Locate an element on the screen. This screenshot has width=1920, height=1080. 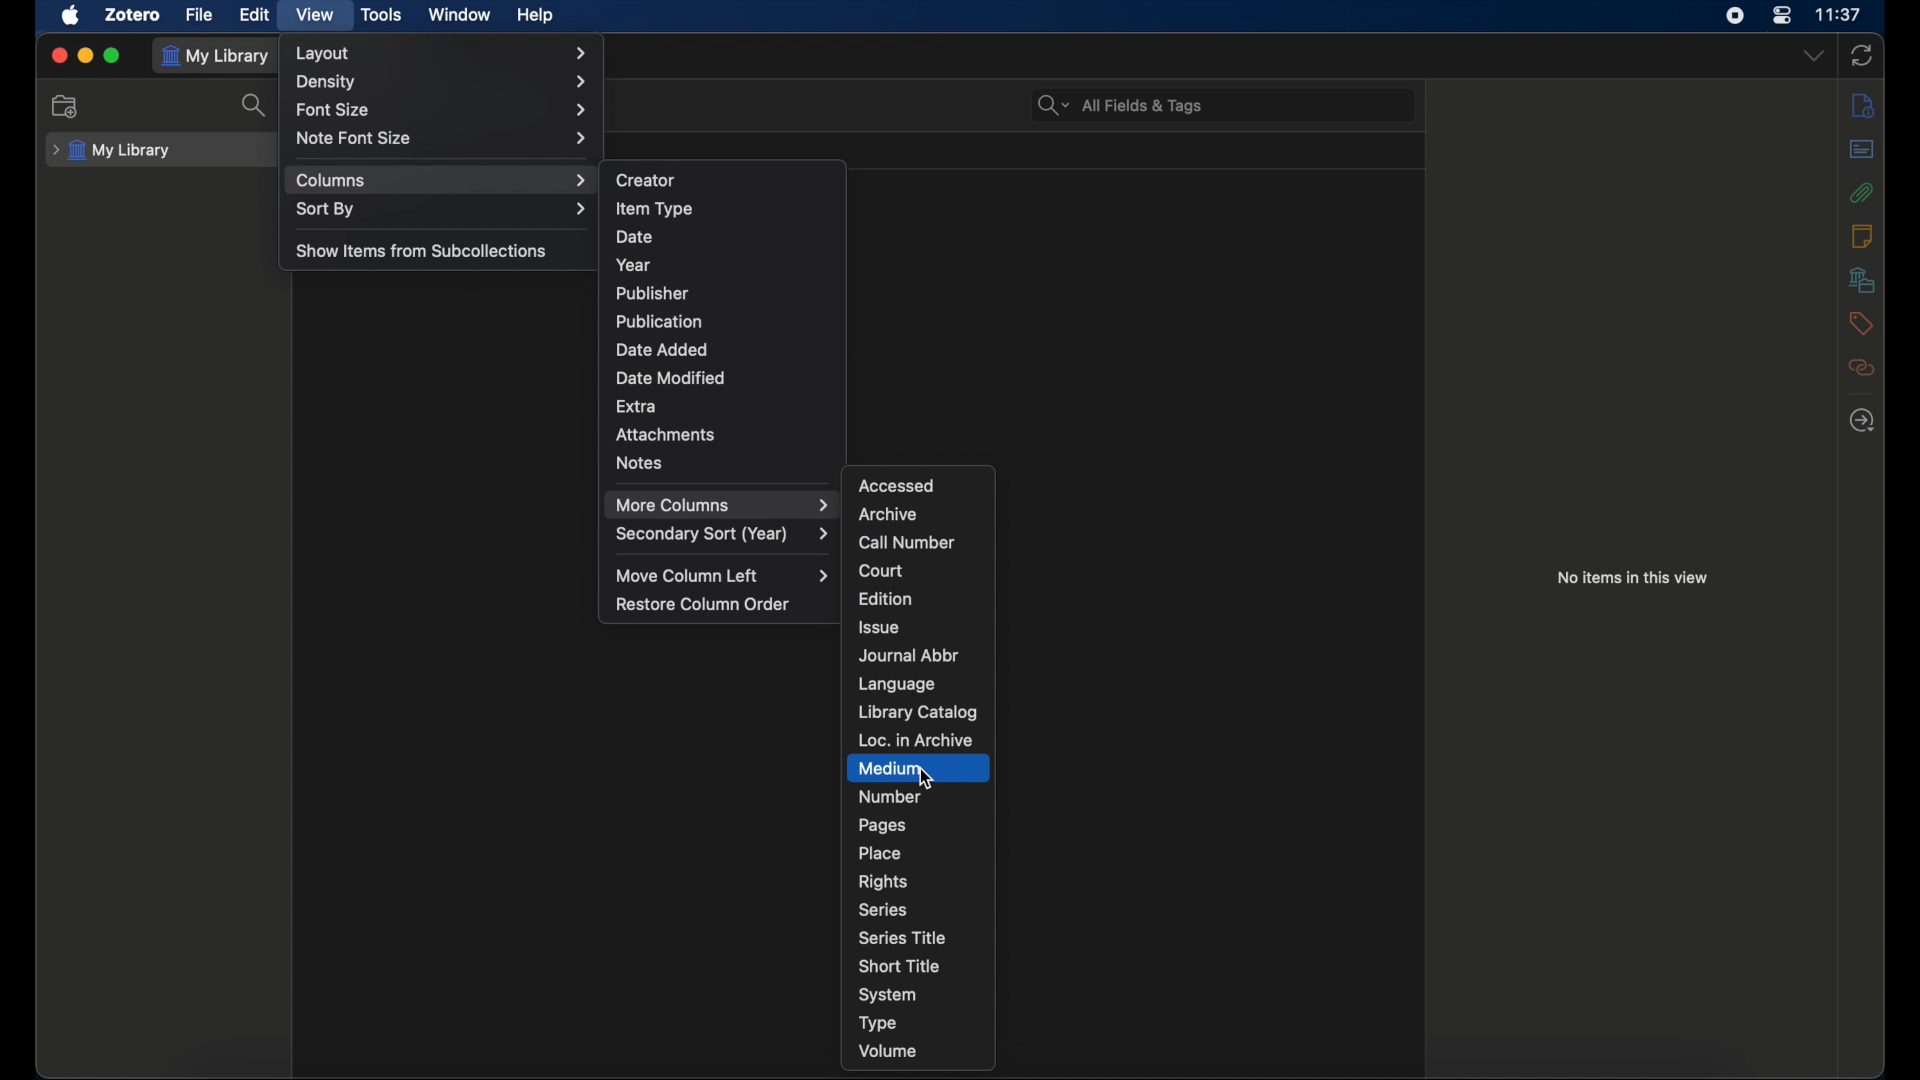
abstract is located at coordinates (1861, 148).